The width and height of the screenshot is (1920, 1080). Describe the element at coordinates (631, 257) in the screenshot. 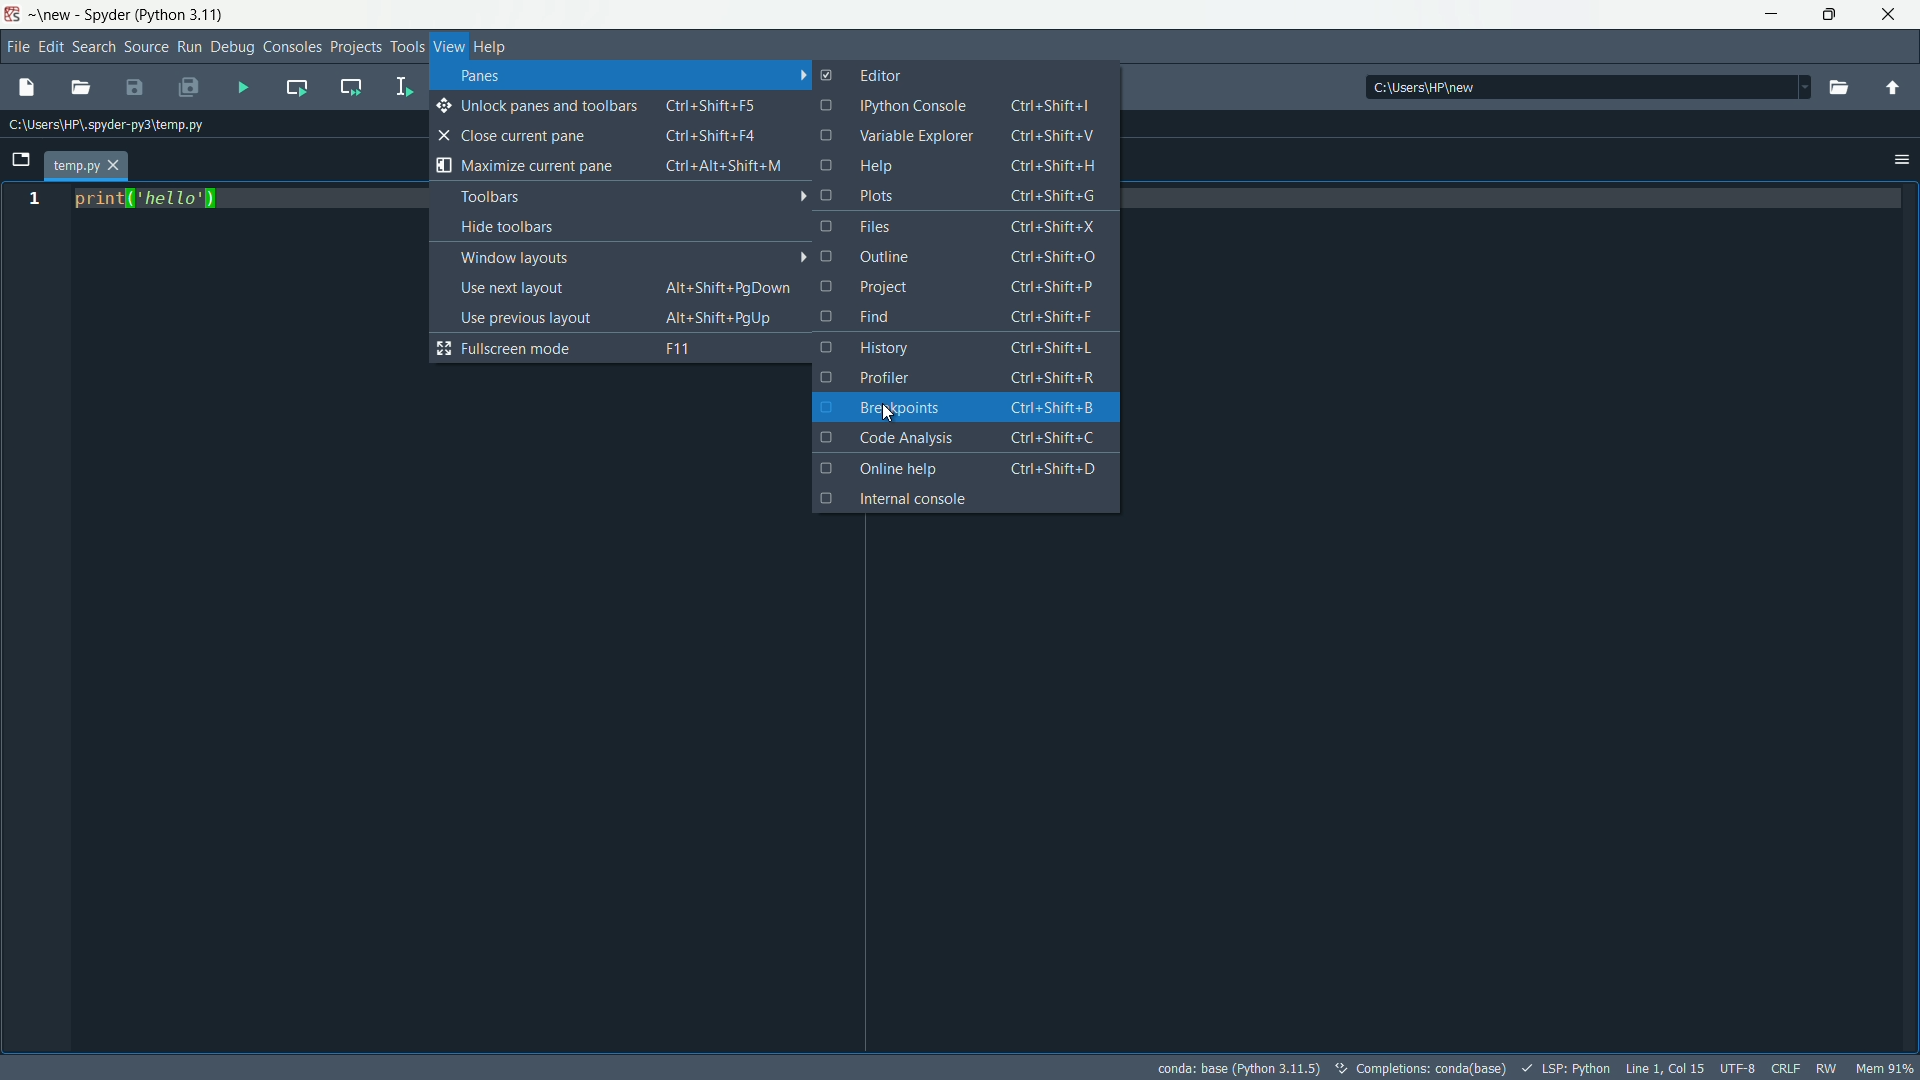

I see `window layouts` at that location.